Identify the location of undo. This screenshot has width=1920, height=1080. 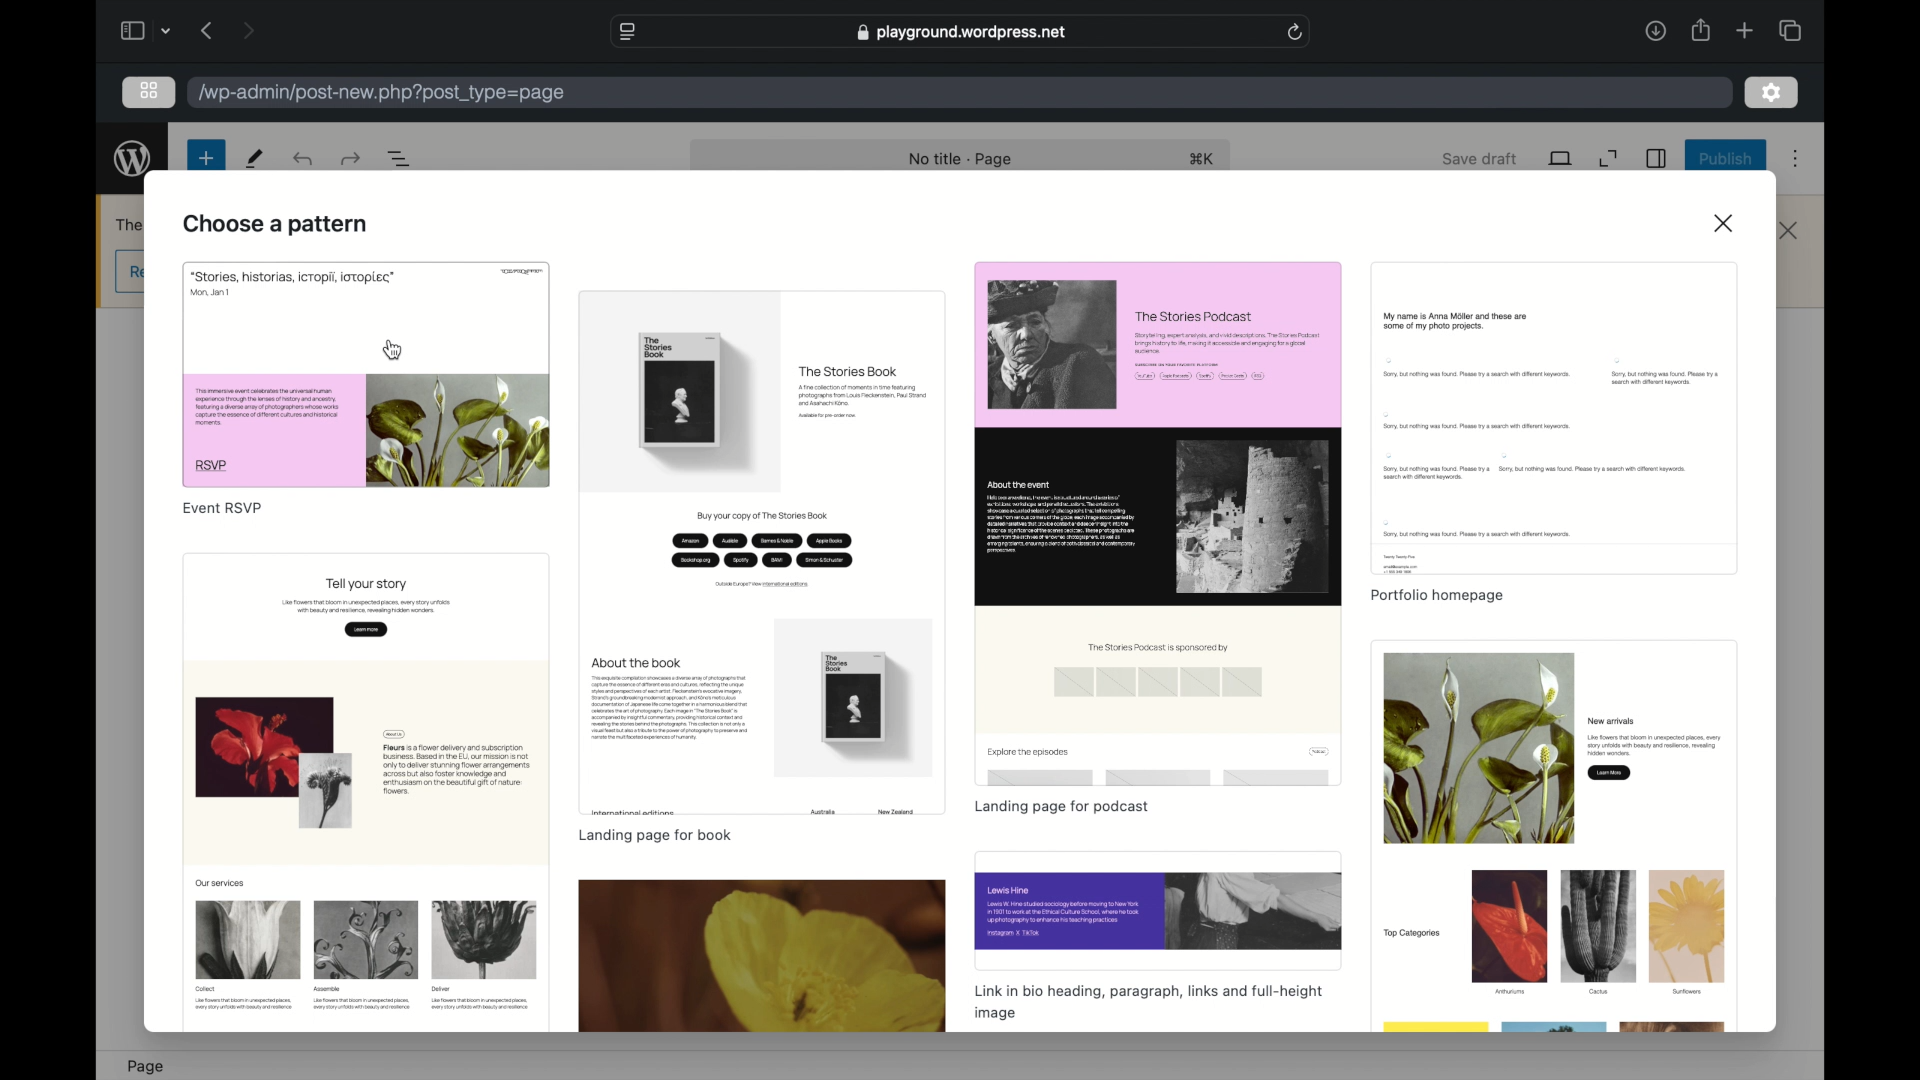
(353, 159).